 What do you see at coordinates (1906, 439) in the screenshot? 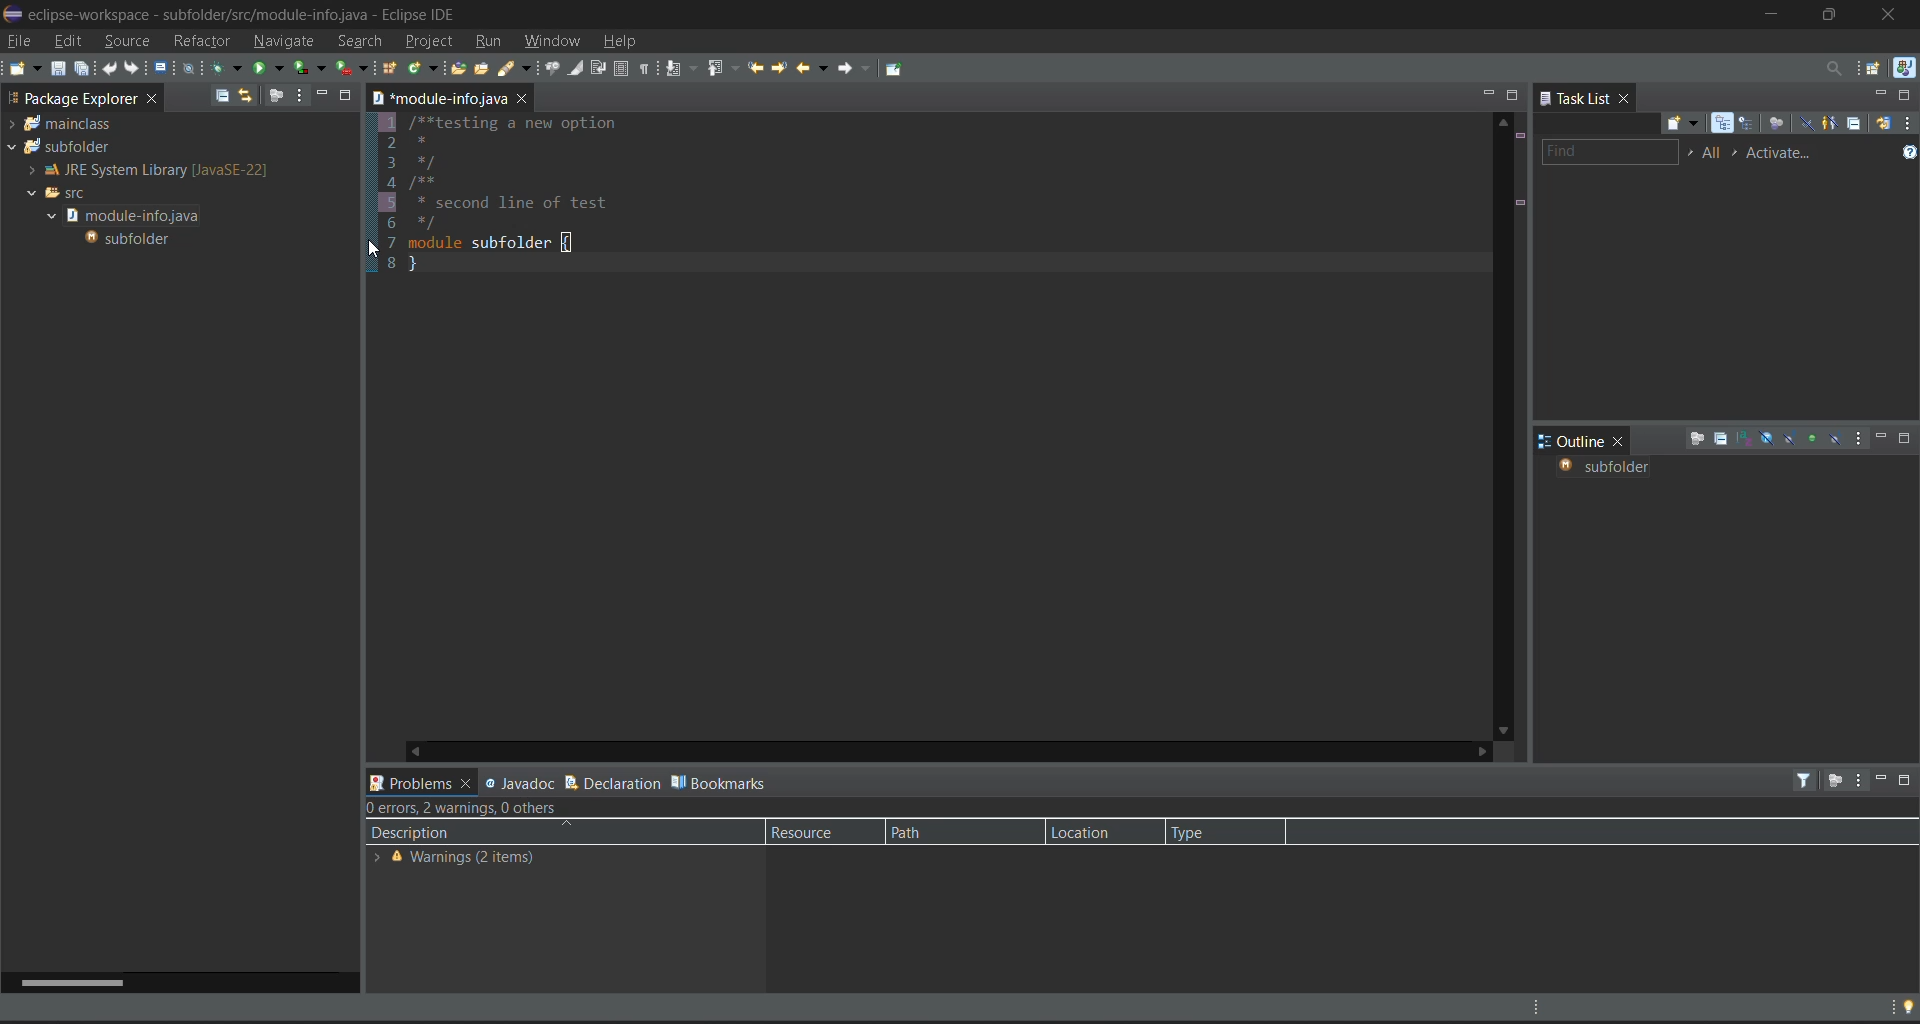
I see `maximize` at bounding box center [1906, 439].